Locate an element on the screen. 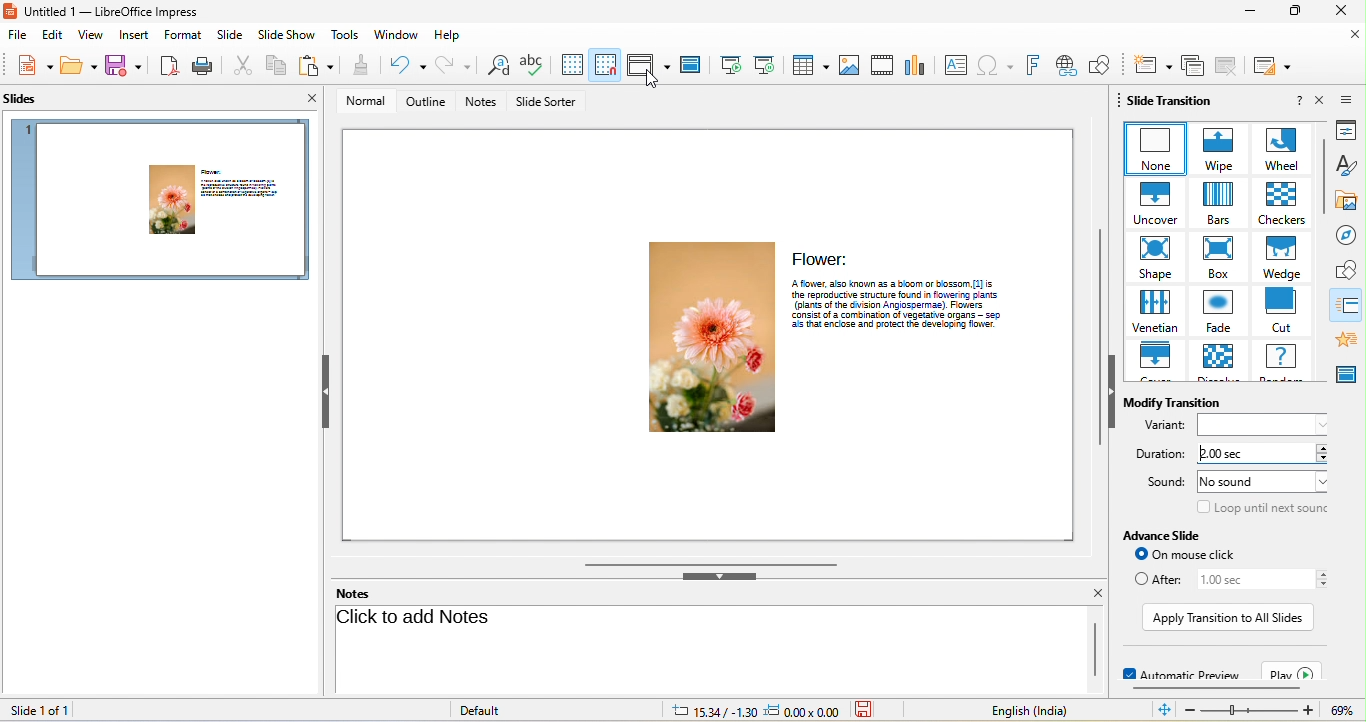 This screenshot has width=1366, height=722. font work text is located at coordinates (1034, 64).